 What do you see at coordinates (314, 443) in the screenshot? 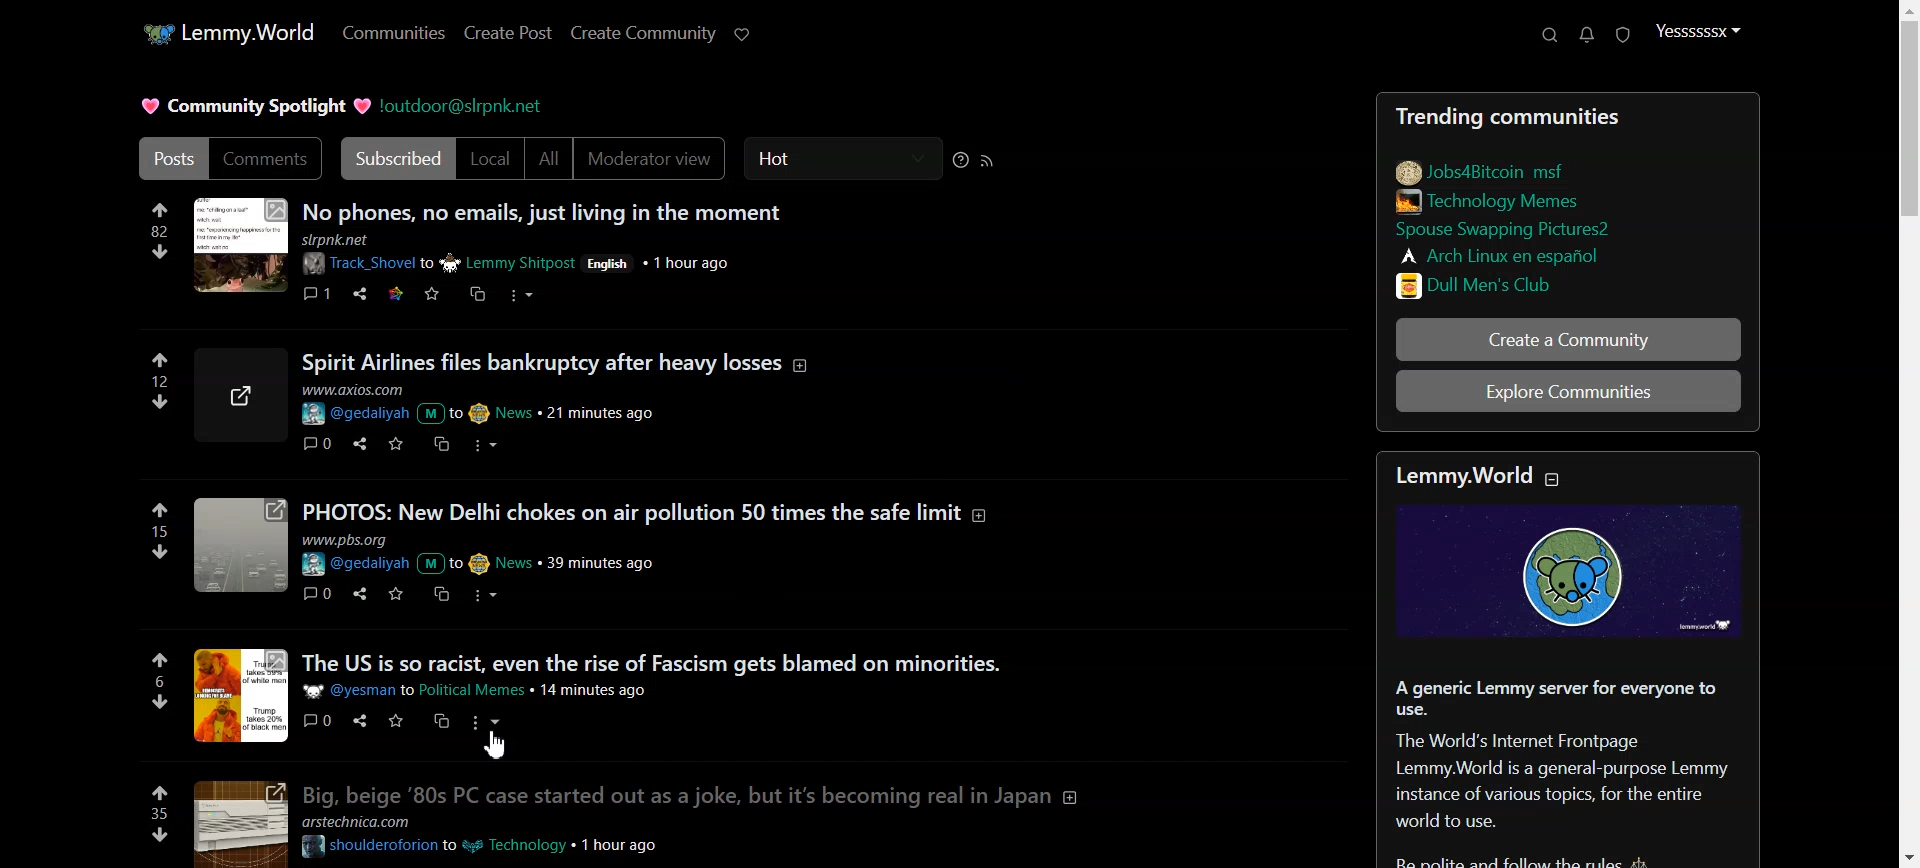
I see `comments` at bounding box center [314, 443].